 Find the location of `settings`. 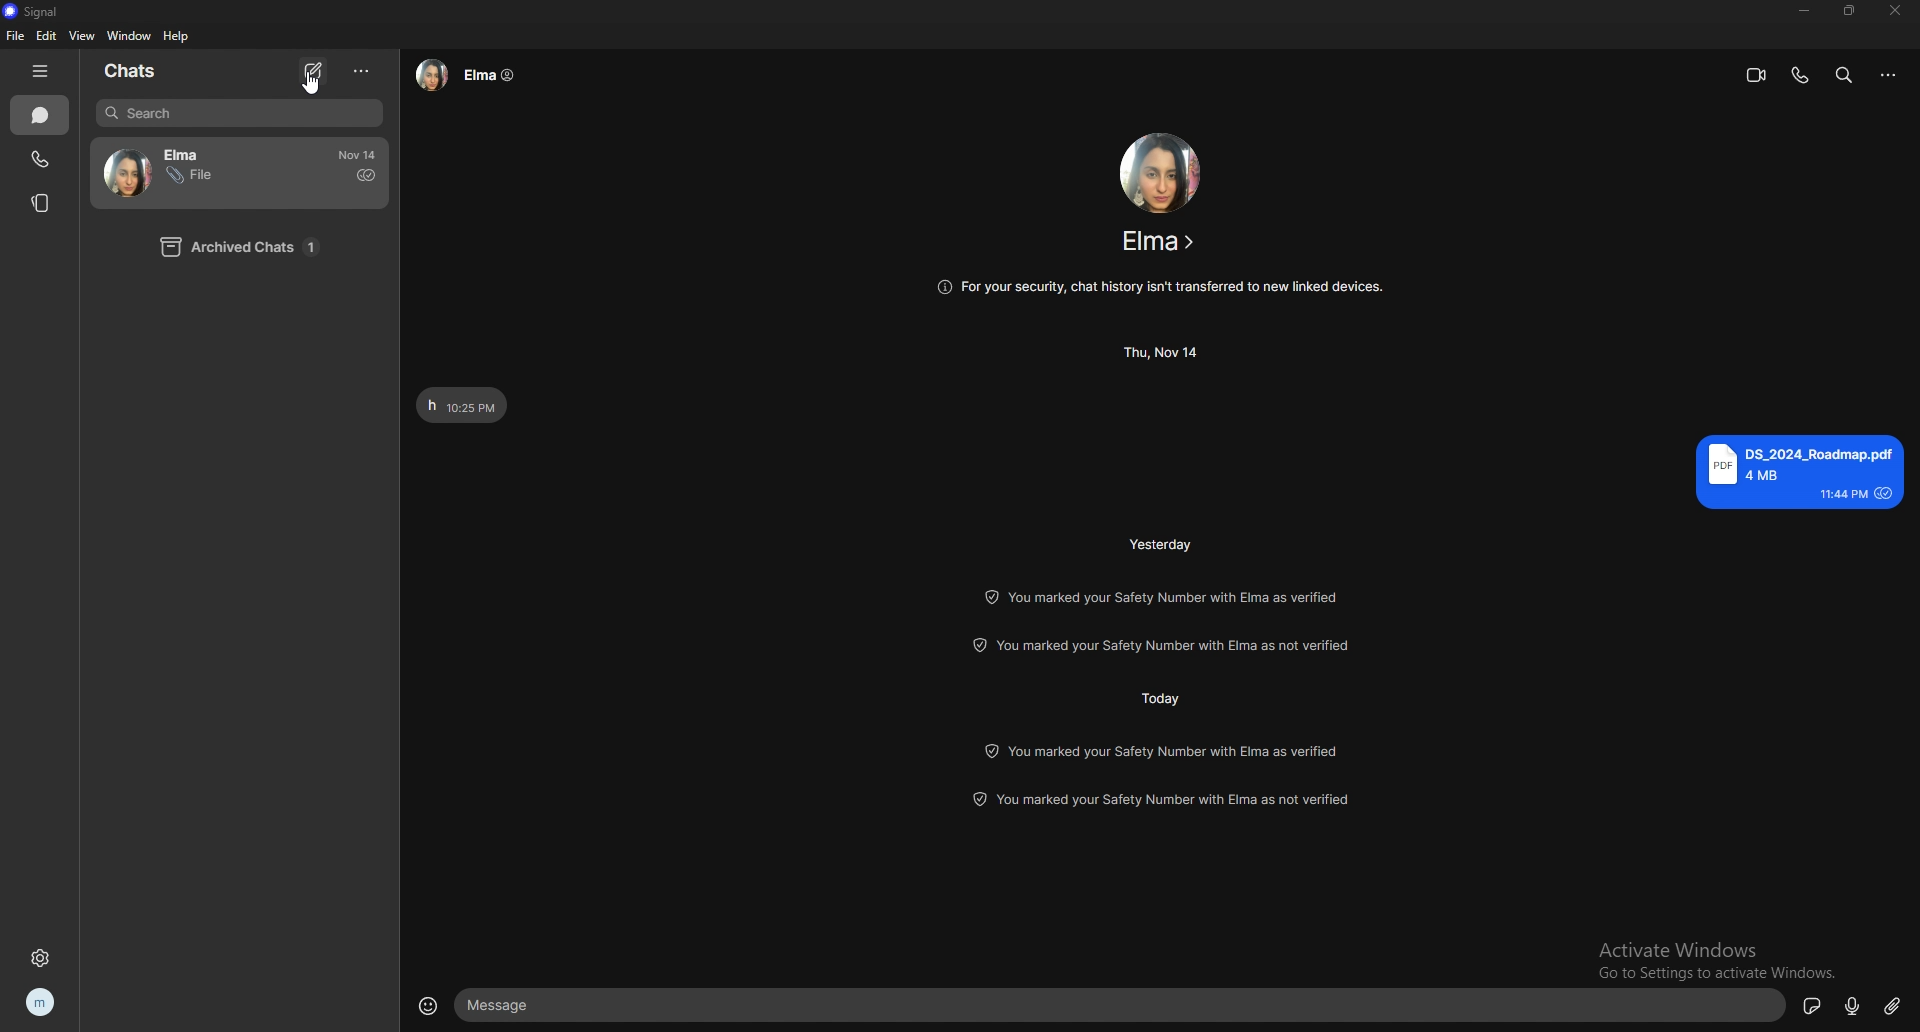

settings is located at coordinates (39, 957).